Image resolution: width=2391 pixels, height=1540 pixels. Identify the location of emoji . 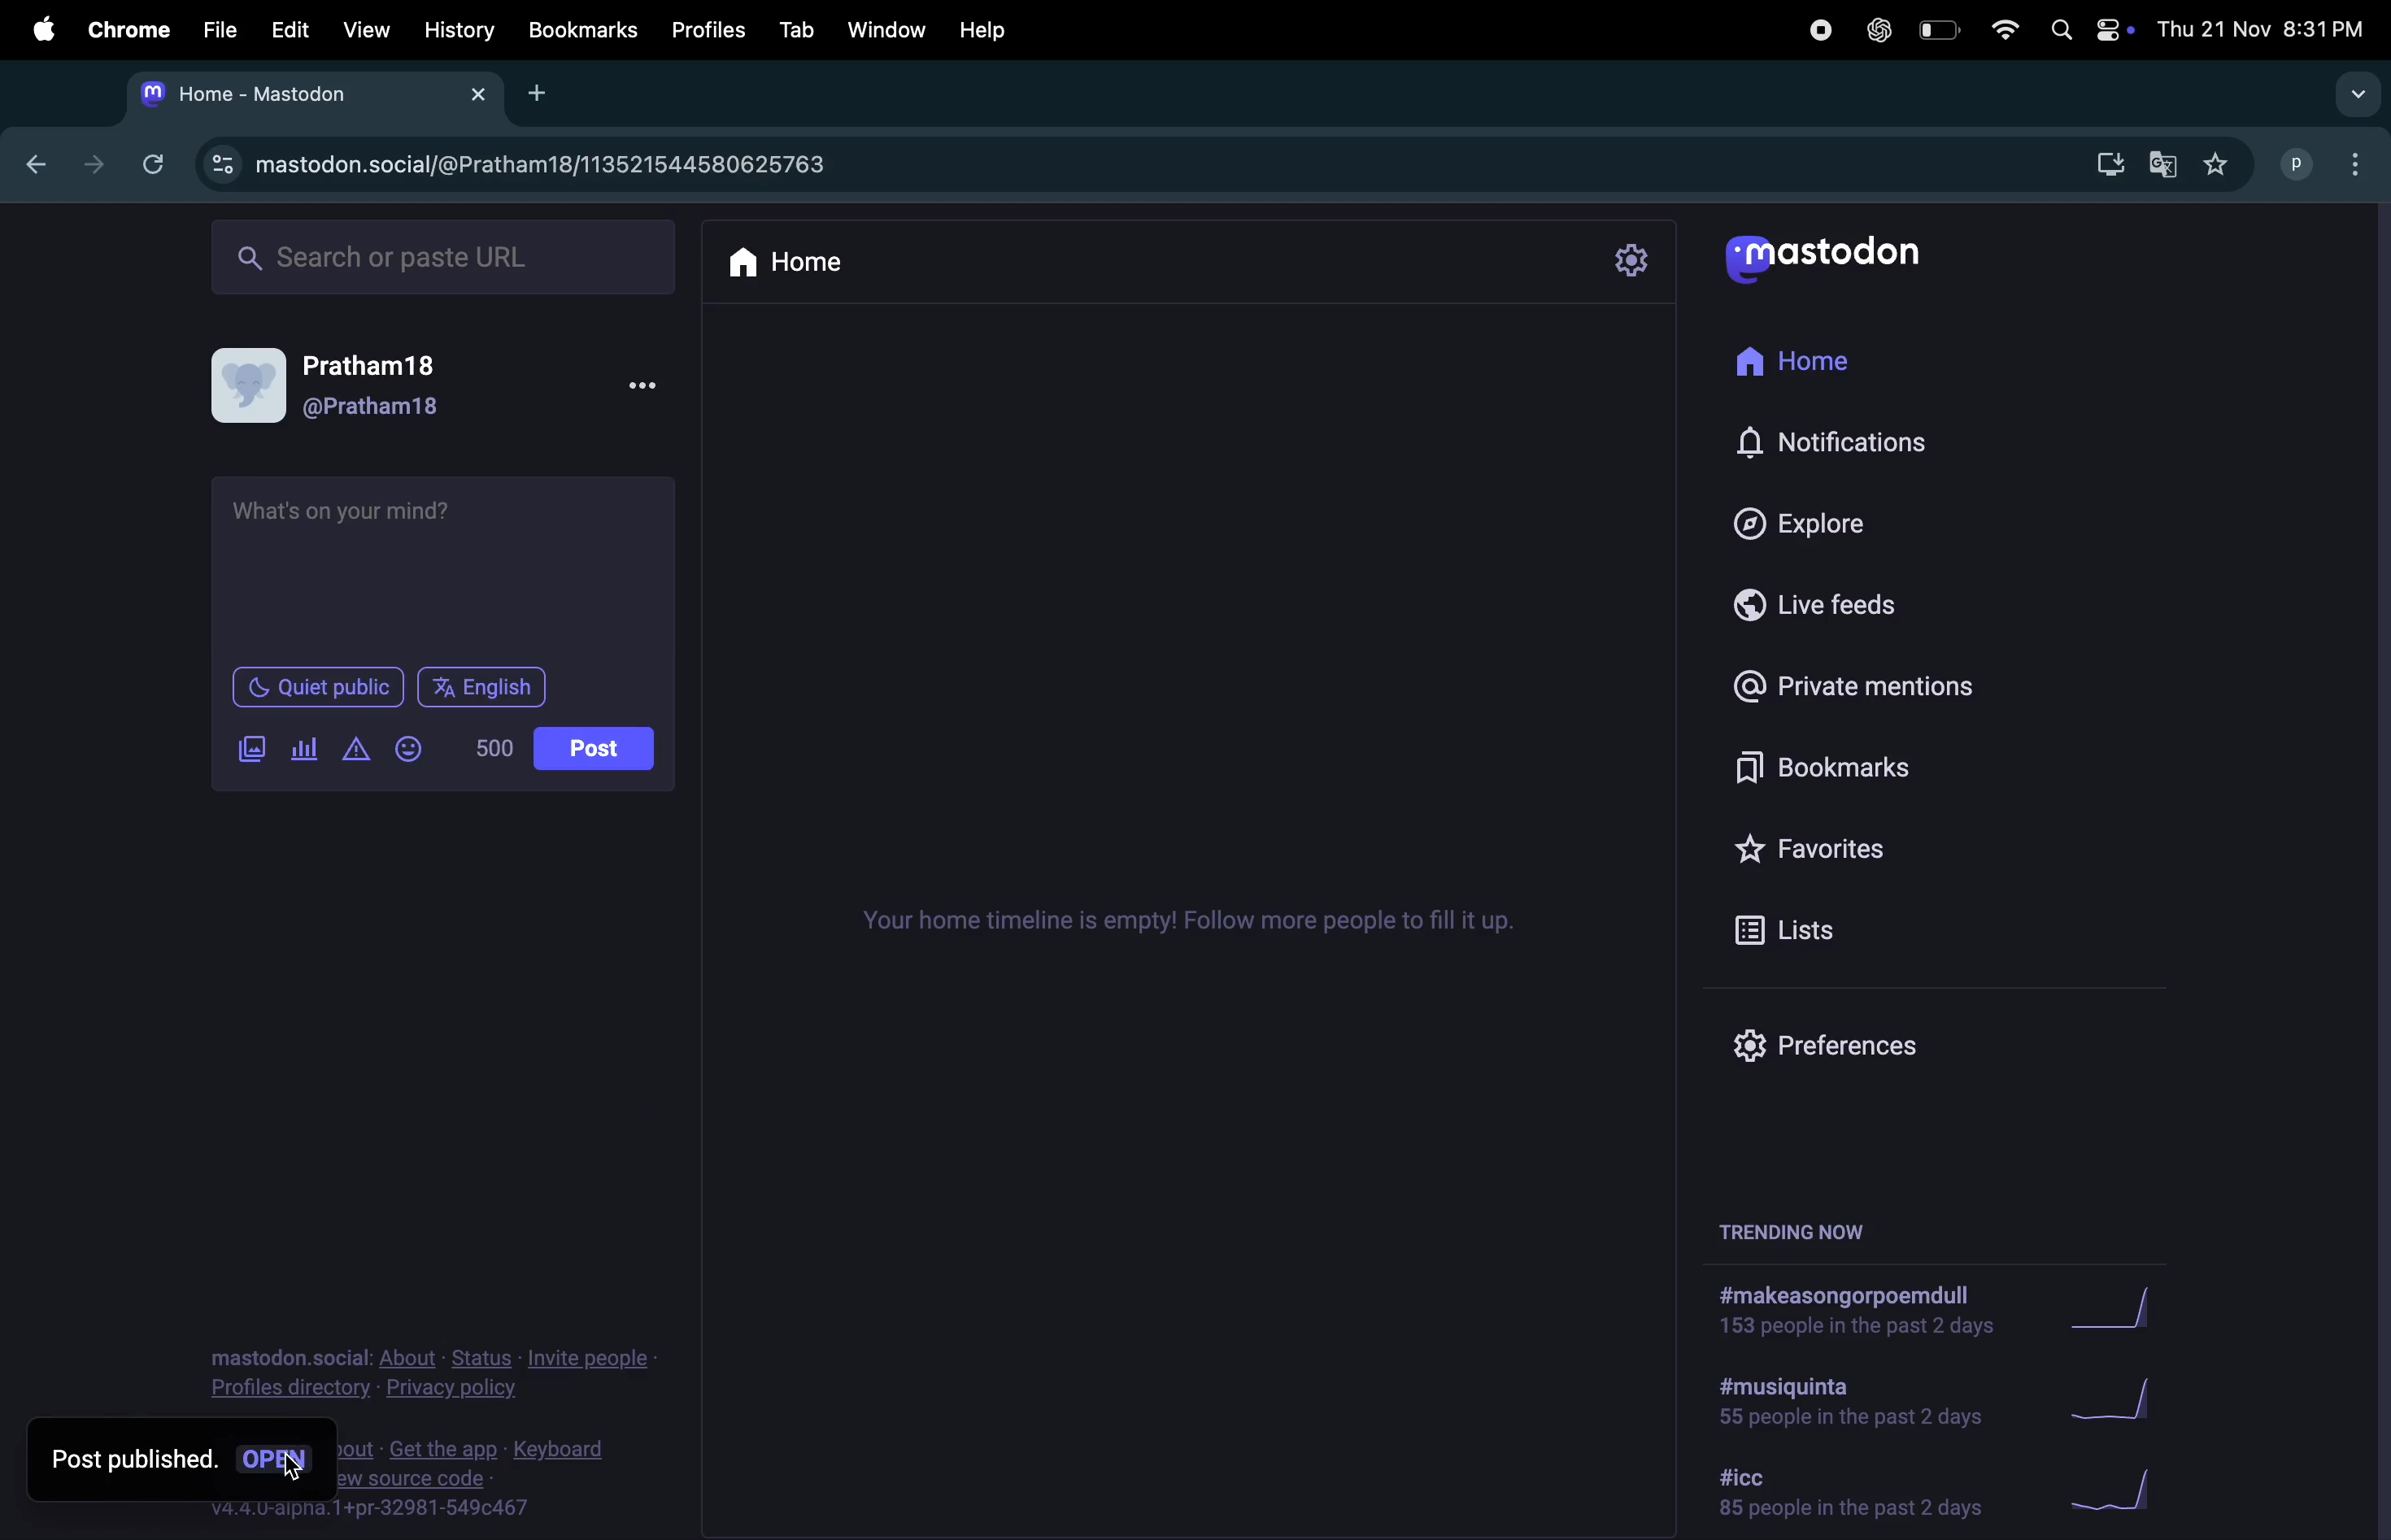
(413, 748).